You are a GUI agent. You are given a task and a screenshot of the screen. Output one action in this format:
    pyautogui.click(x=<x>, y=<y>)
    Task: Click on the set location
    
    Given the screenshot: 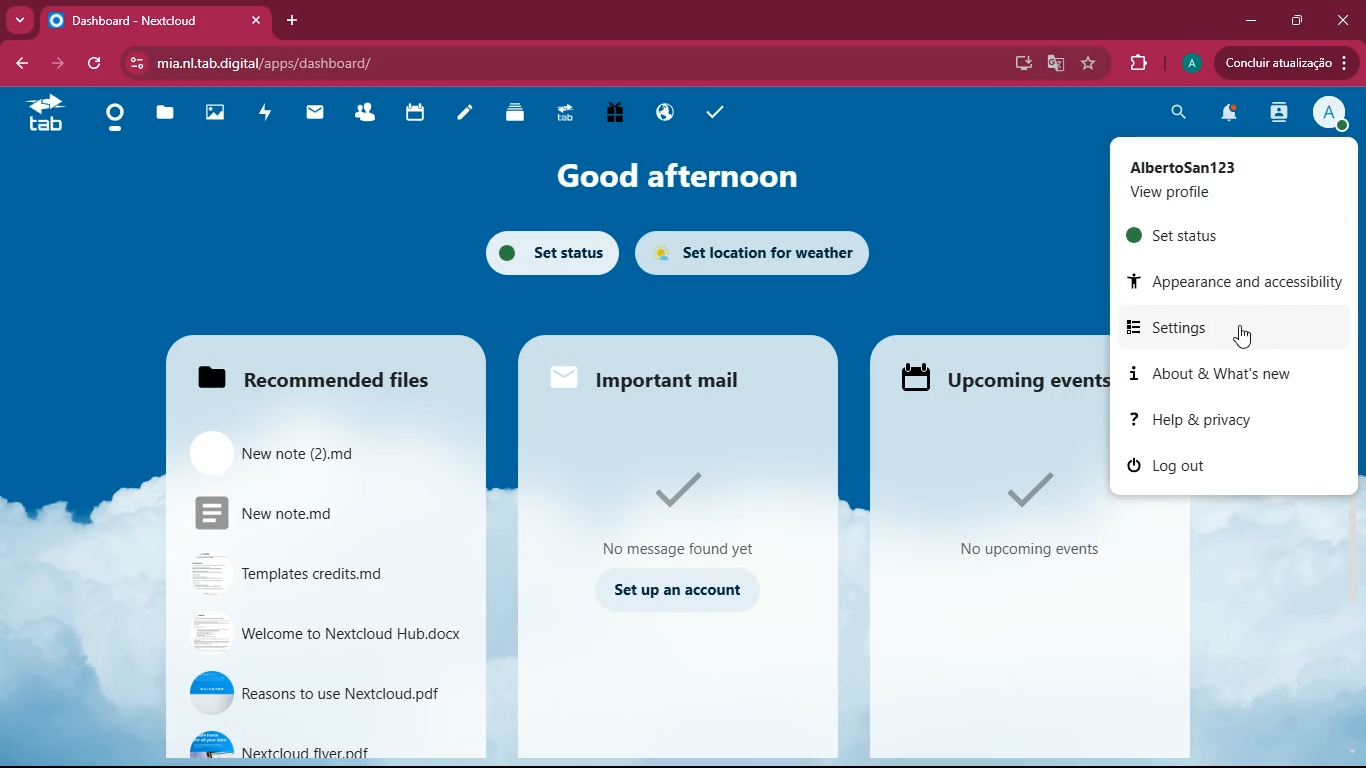 What is the action you would take?
    pyautogui.click(x=758, y=253)
    